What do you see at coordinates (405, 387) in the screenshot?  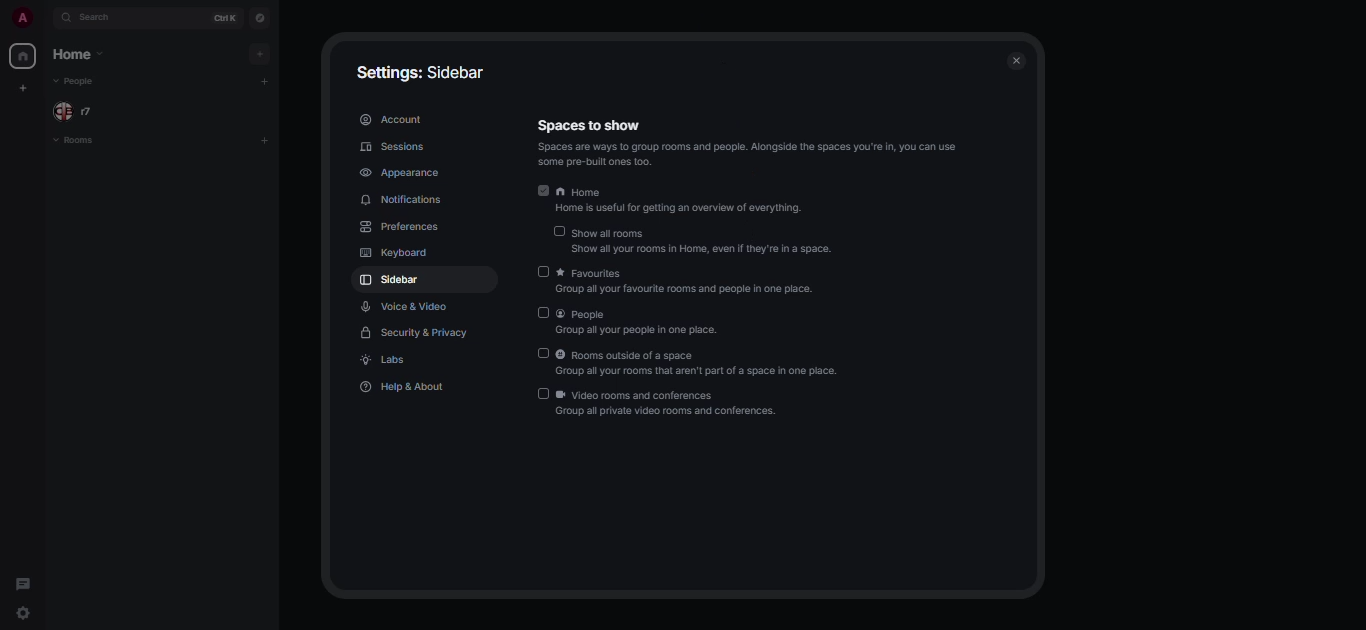 I see `help & about` at bounding box center [405, 387].